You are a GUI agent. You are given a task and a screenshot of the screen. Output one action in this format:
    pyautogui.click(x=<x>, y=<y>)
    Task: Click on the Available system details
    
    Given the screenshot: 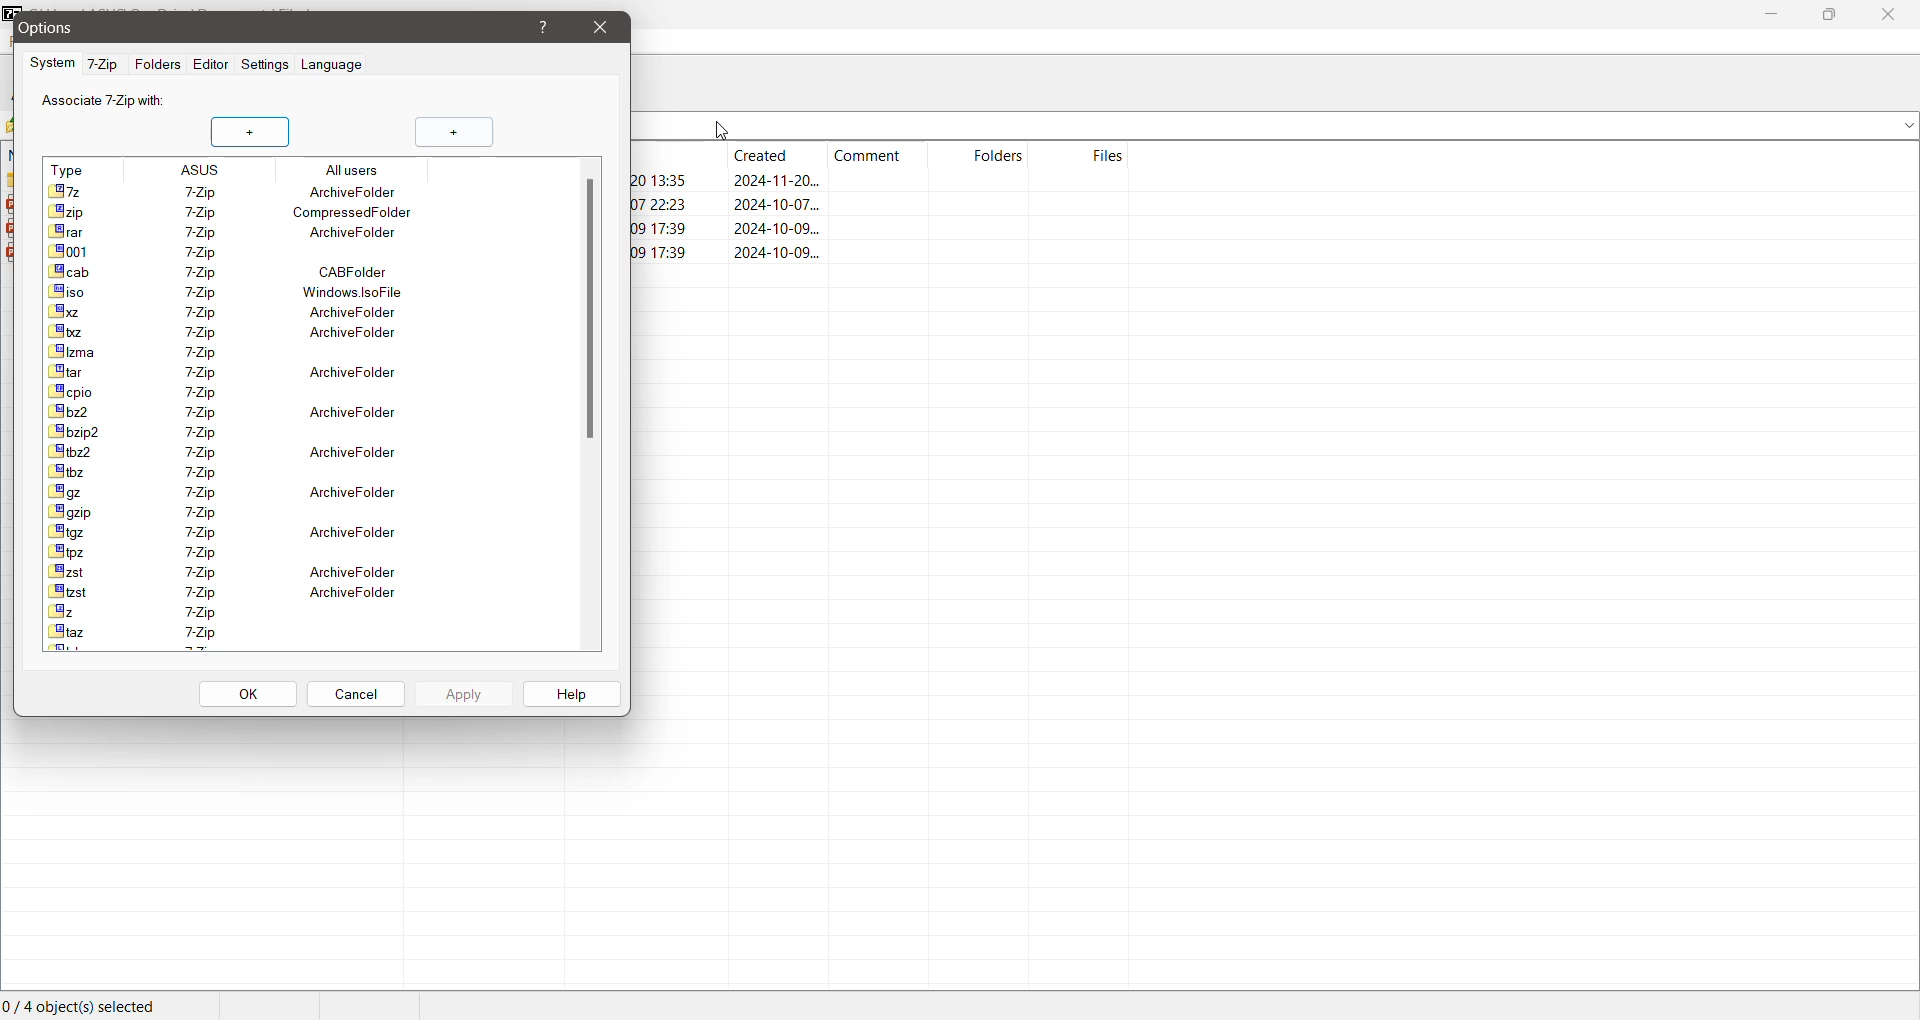 What is the action you would take?
    pyautogui.click(x=240, y=611)
    